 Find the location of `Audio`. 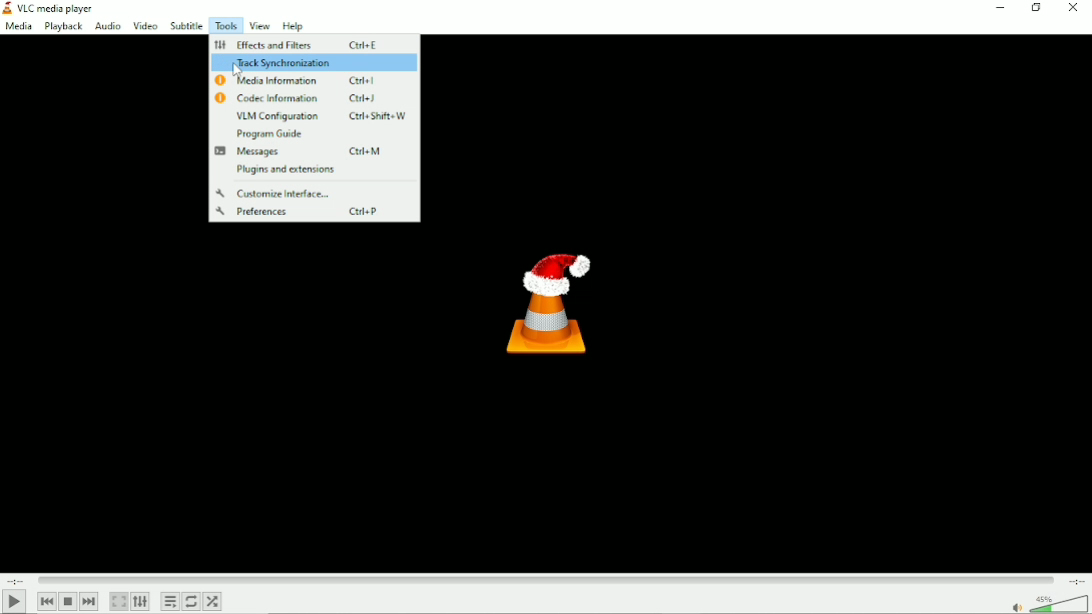

Audio is located at coordinates (106, 26).